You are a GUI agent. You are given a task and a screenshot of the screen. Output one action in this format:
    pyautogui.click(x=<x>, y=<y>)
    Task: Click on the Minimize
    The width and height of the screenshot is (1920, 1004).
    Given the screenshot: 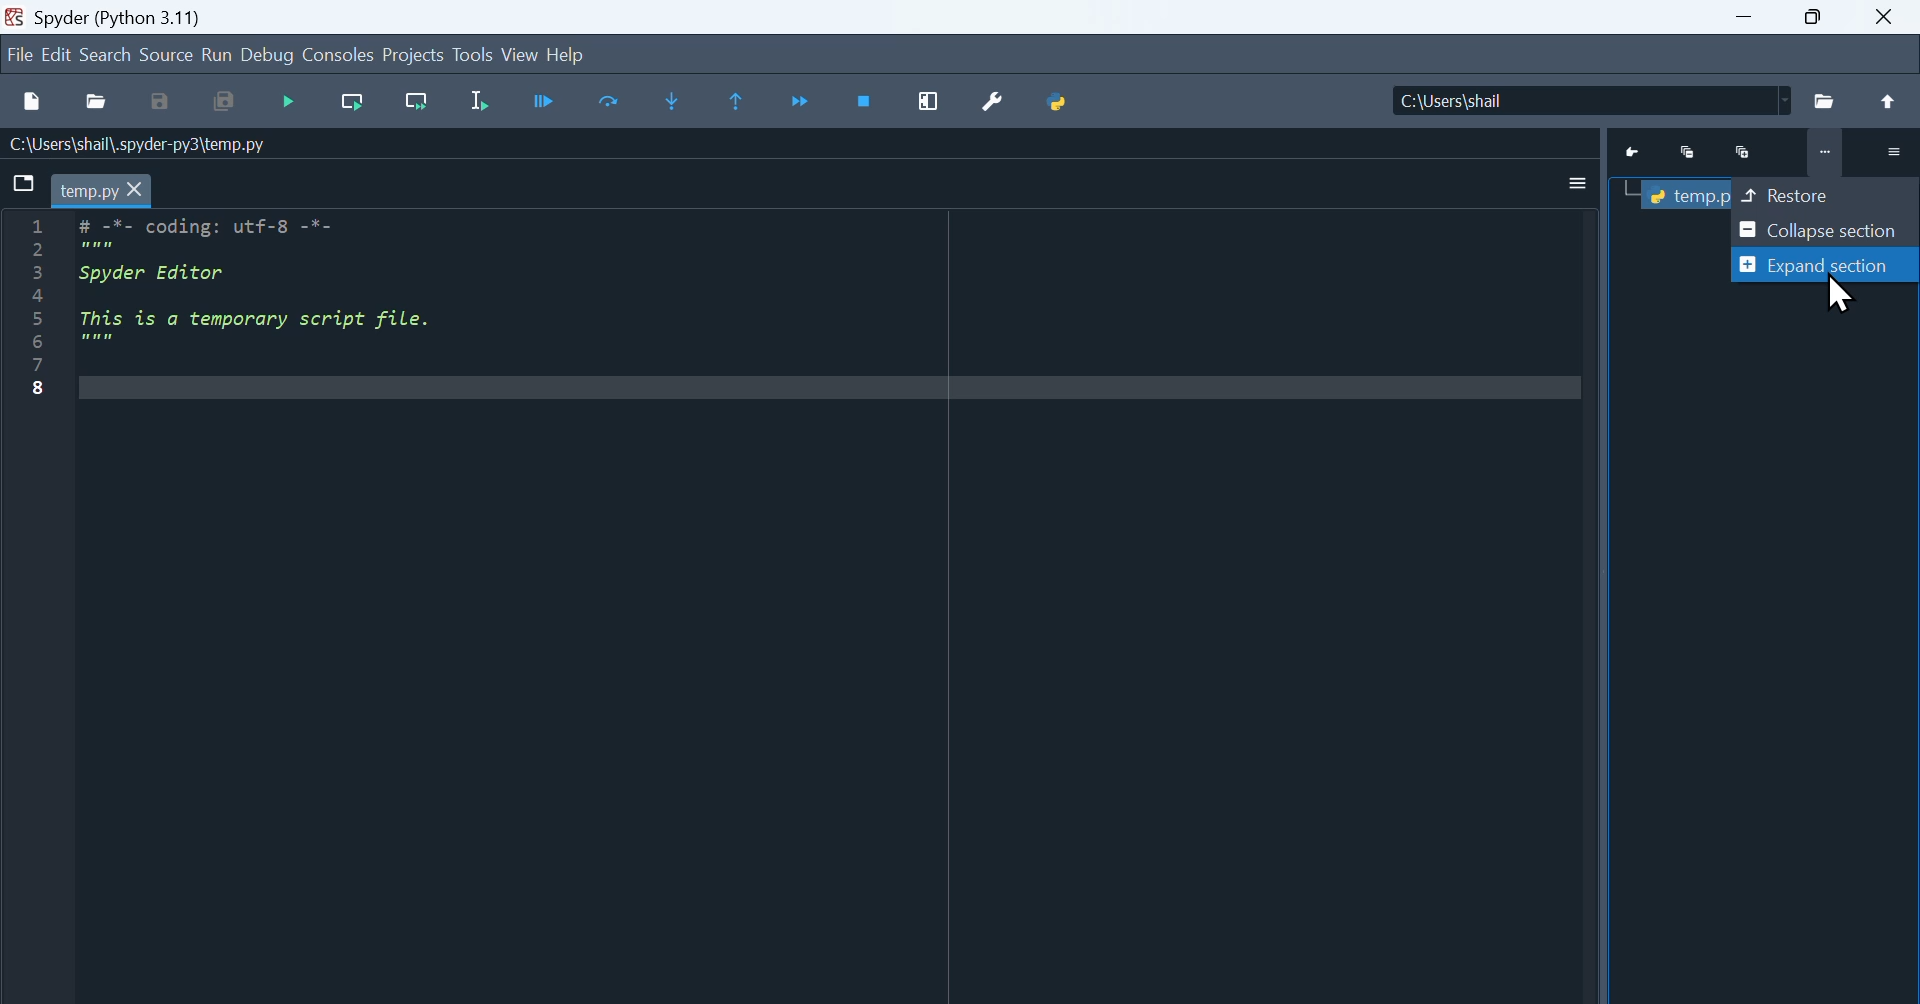 What is the action you would take?
    pyautogui.click(x=1692, y=153)
    